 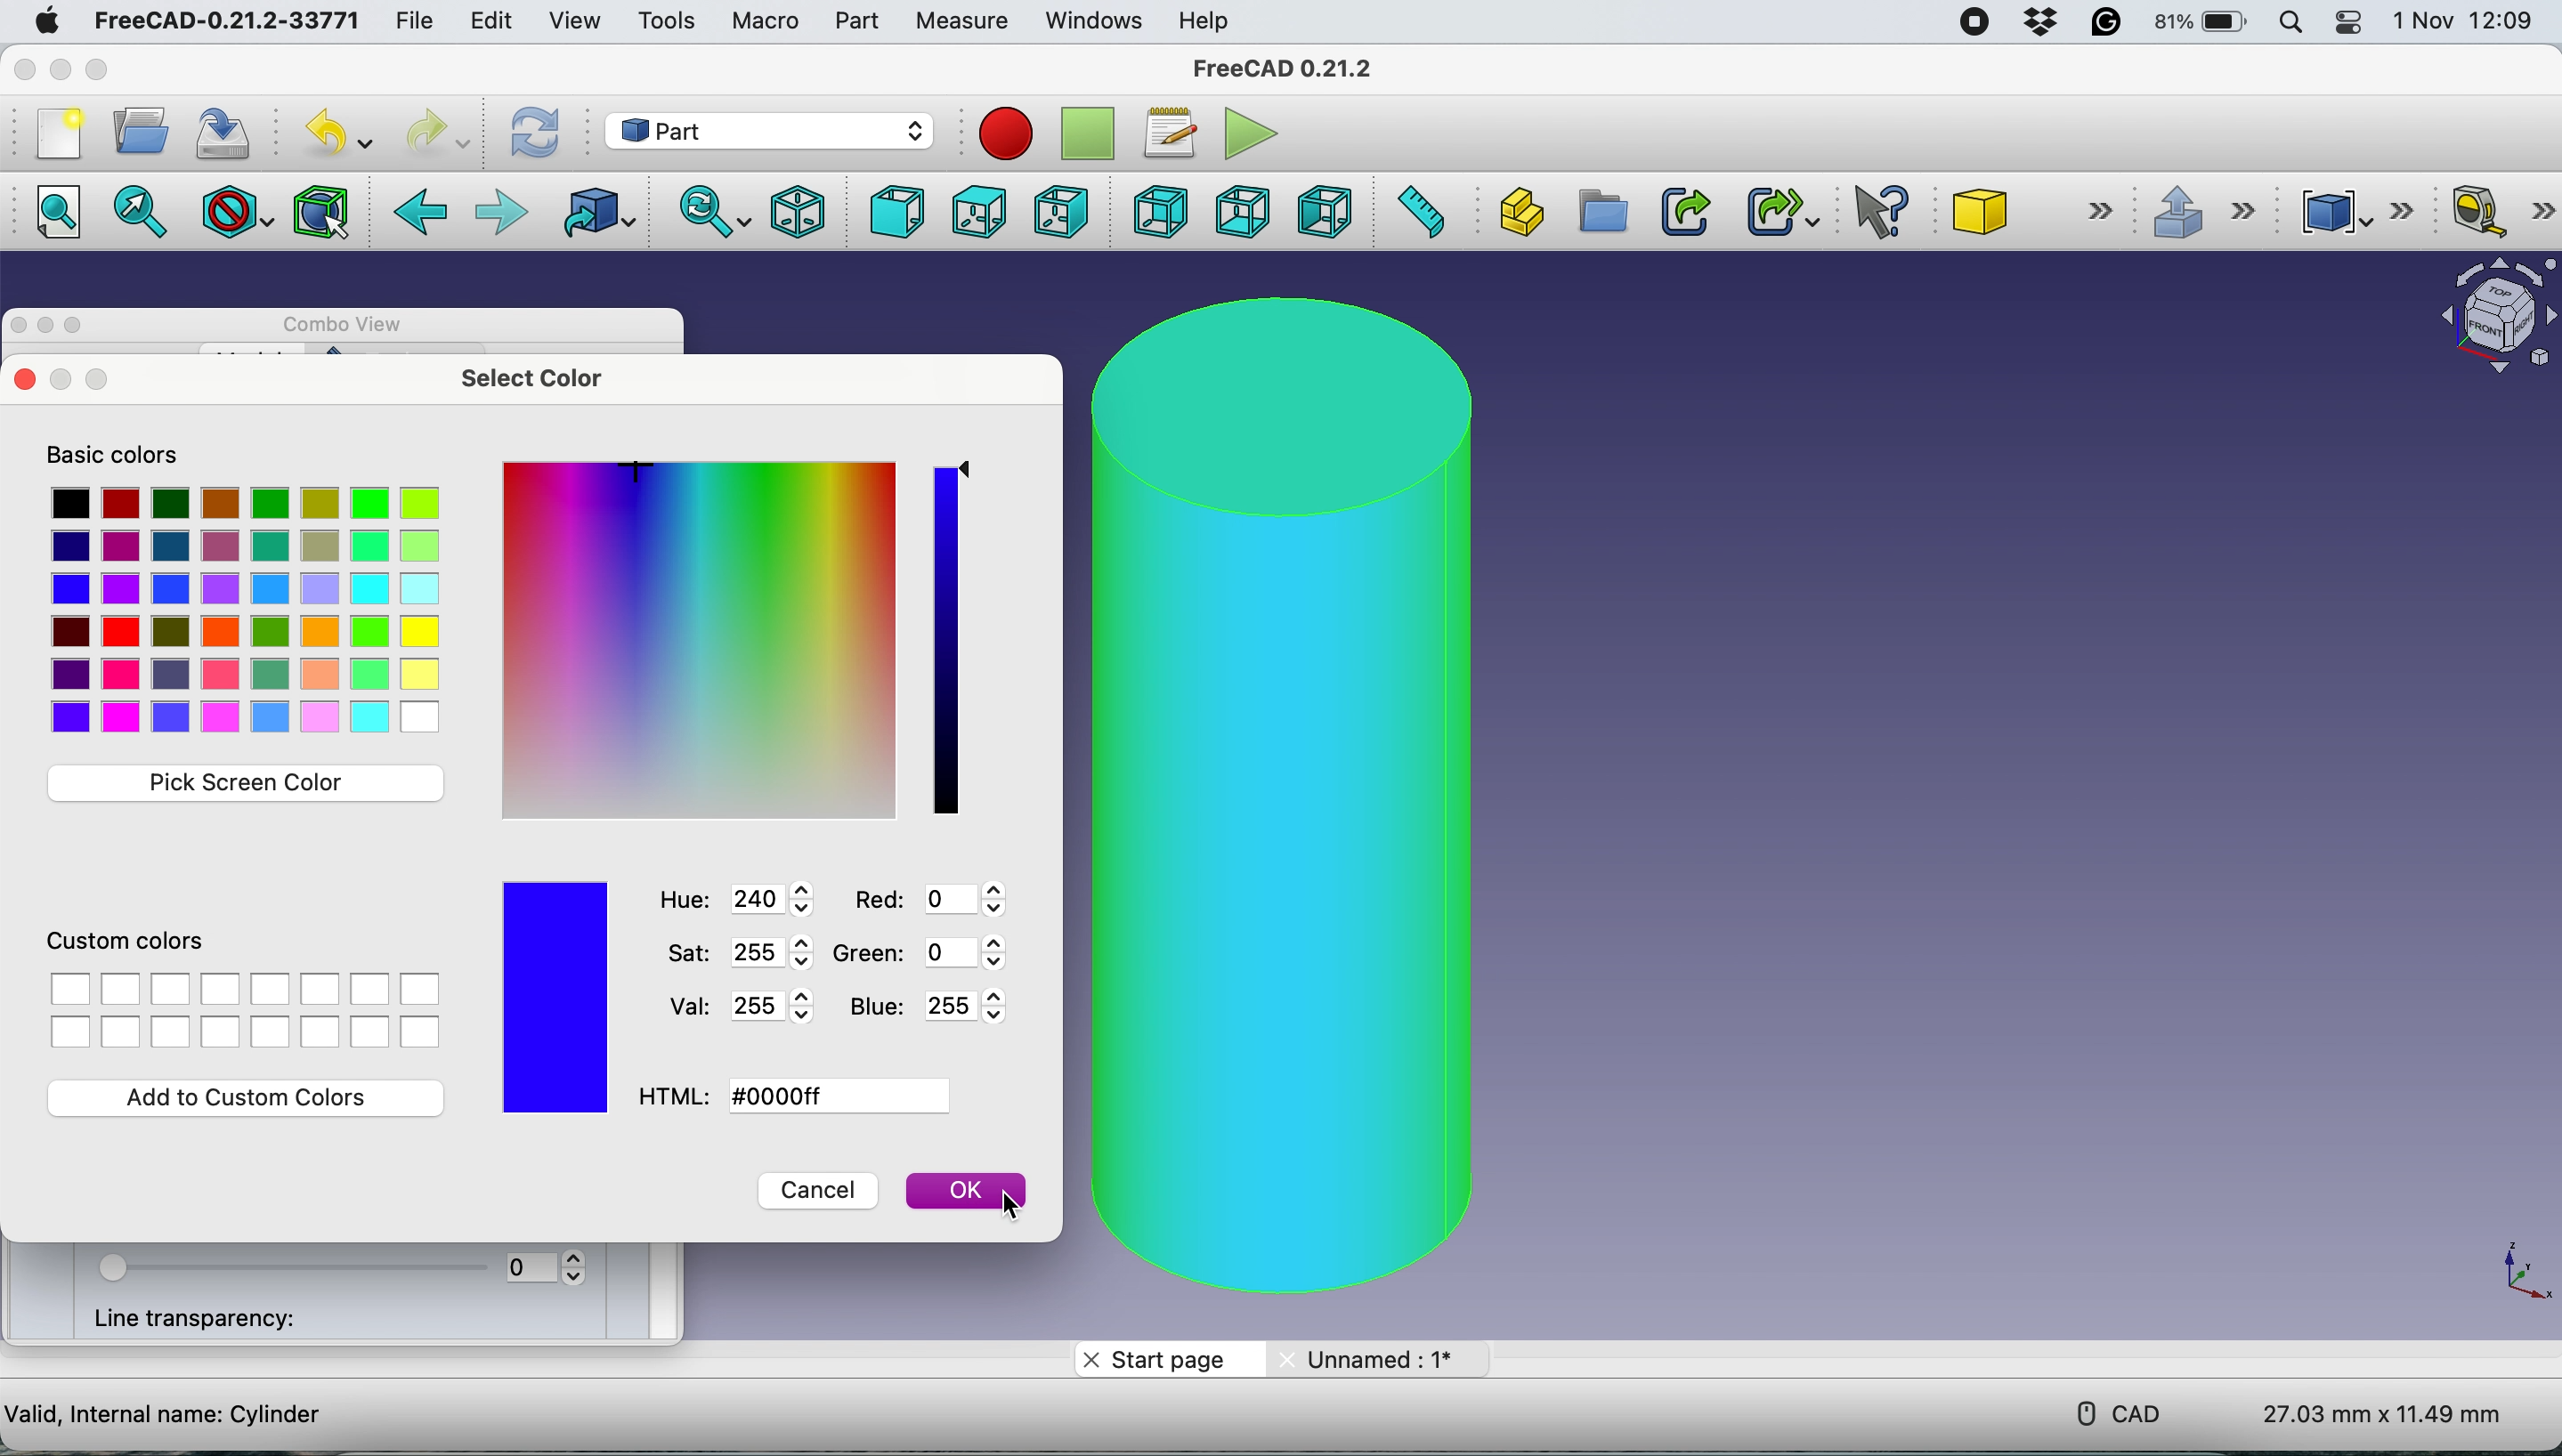 What do you see at coordinates (736, 903) in the screenshot?
I see `hue` at bounding box center [736, 903].